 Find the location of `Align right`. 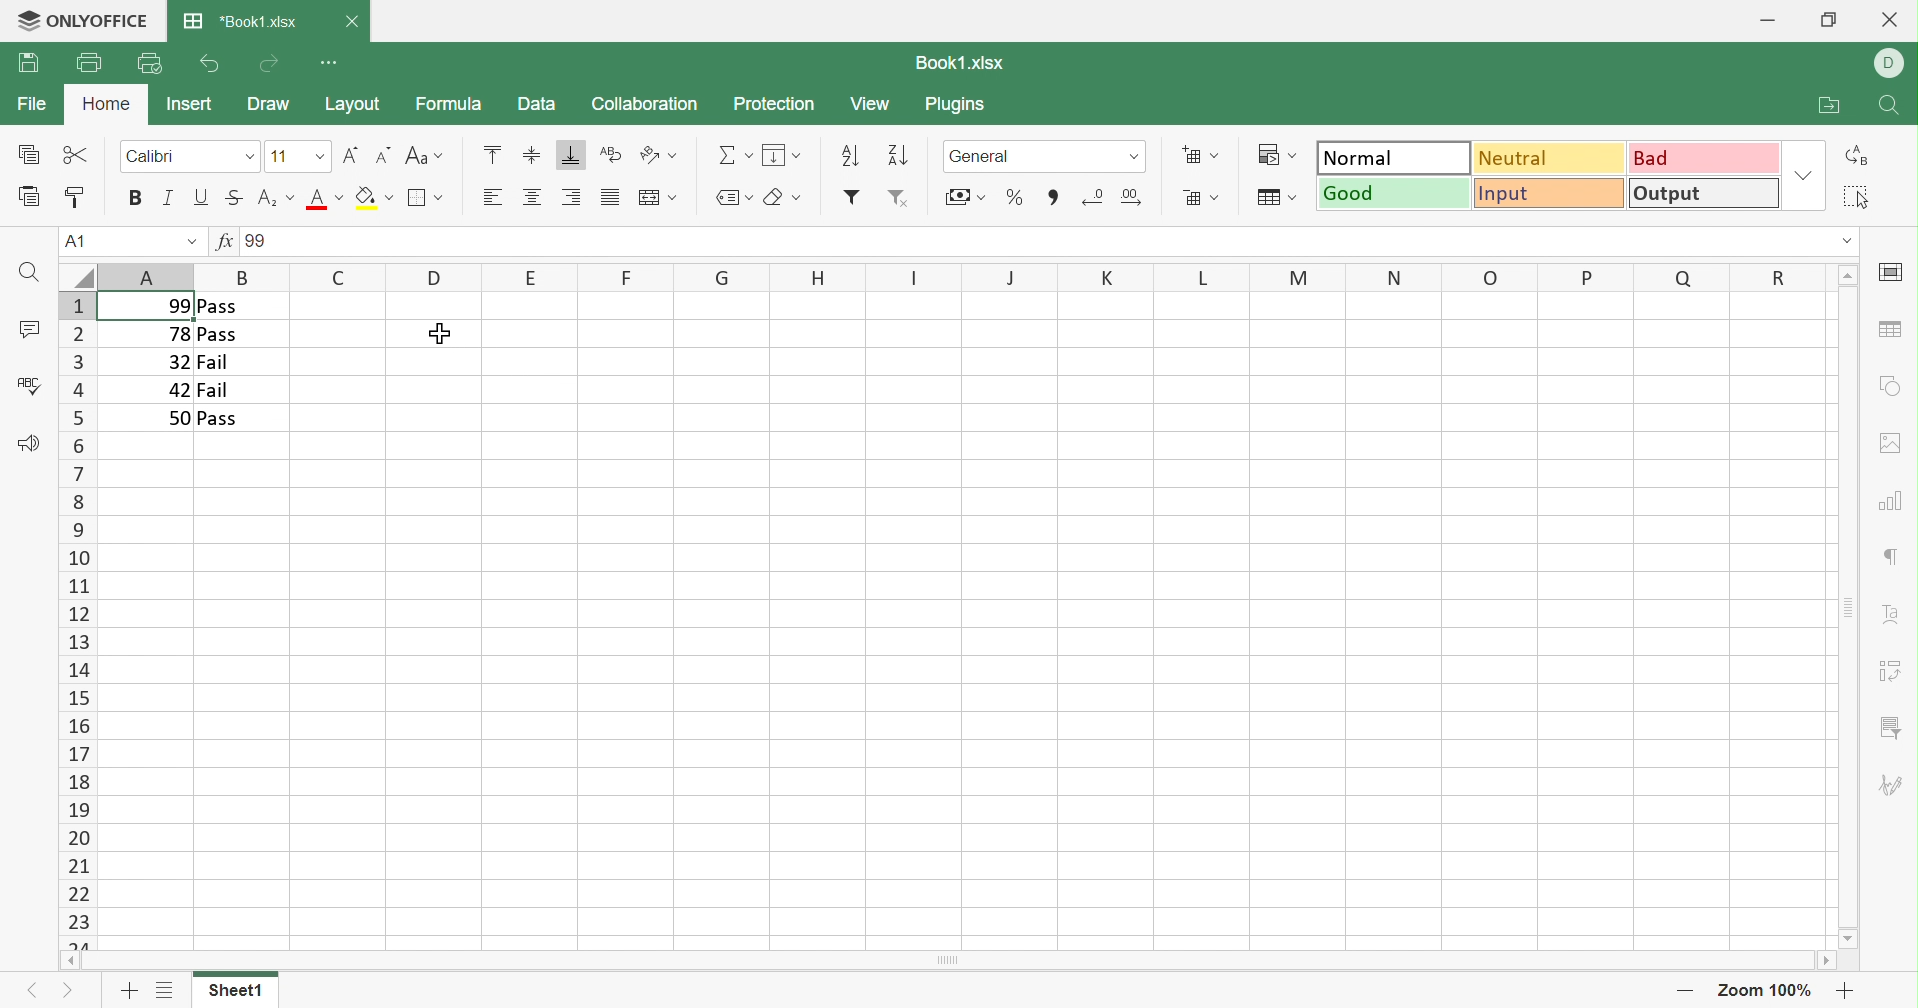

Align right is located at coordinates (570, 198).